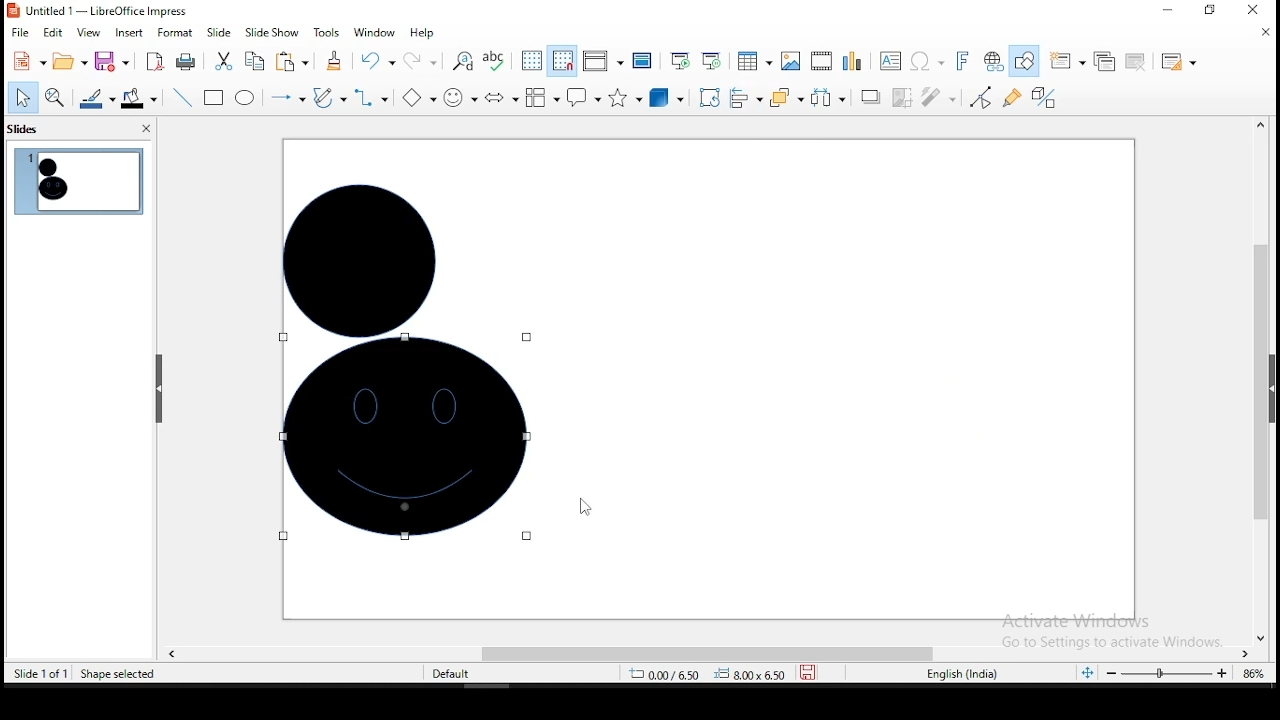  I want to click on save, so click(811, 673).